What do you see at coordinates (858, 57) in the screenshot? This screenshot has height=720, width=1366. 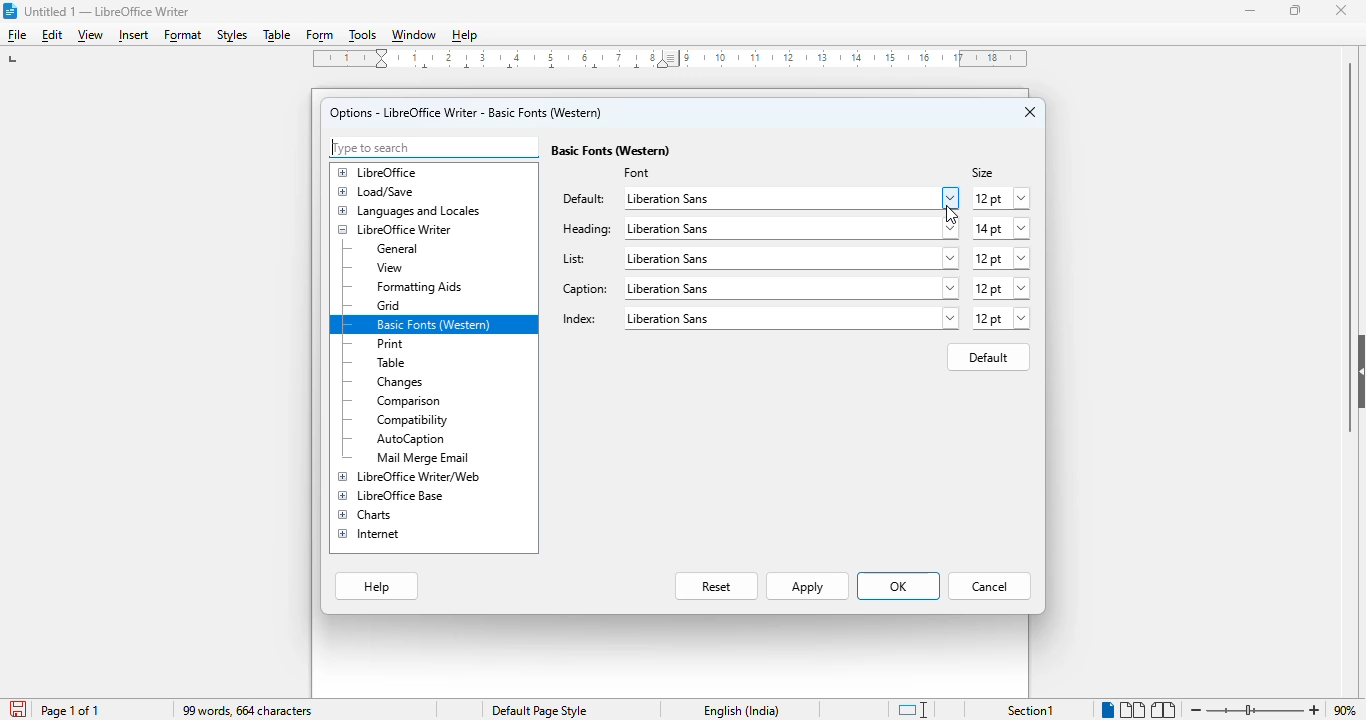 I see `10, 11, 12, 13, 14, 15, 16, 17, 18` at bounding box center [858, 57].